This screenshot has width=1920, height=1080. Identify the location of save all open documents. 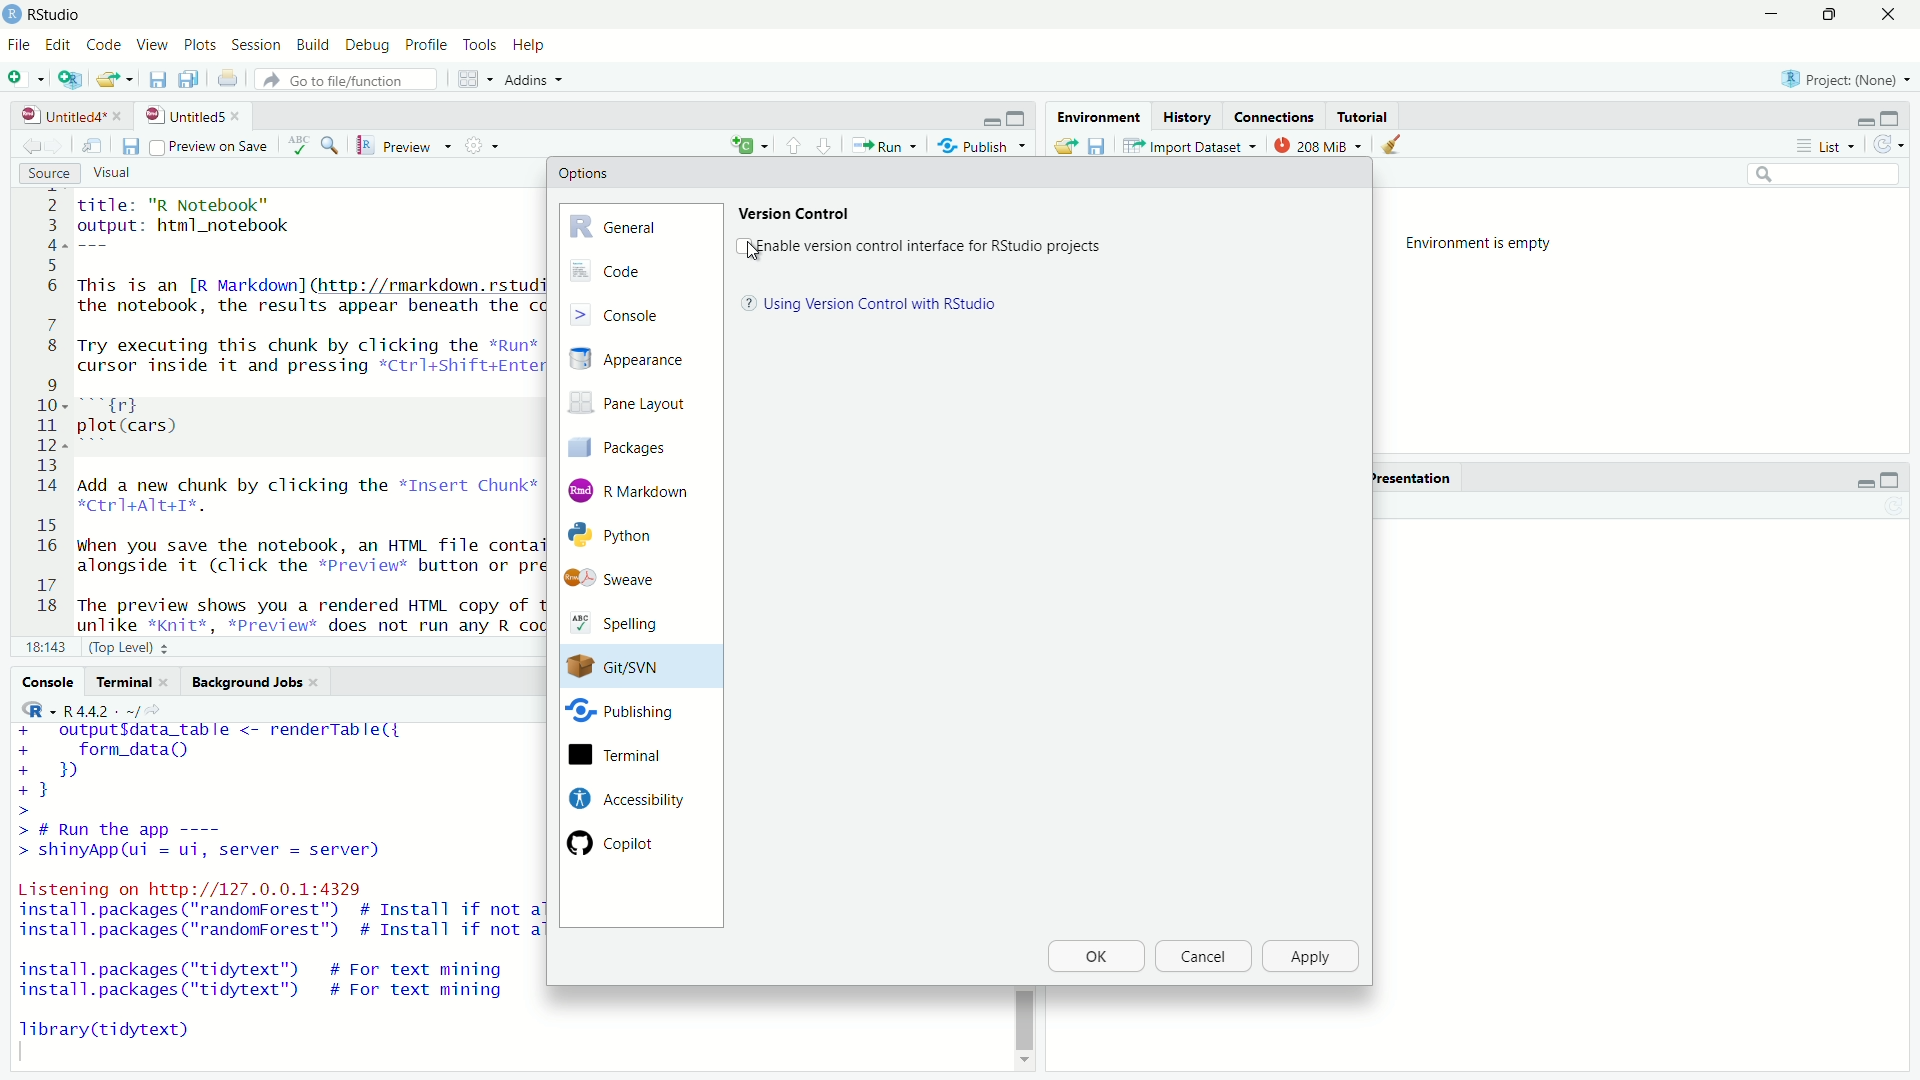
(191, 79).